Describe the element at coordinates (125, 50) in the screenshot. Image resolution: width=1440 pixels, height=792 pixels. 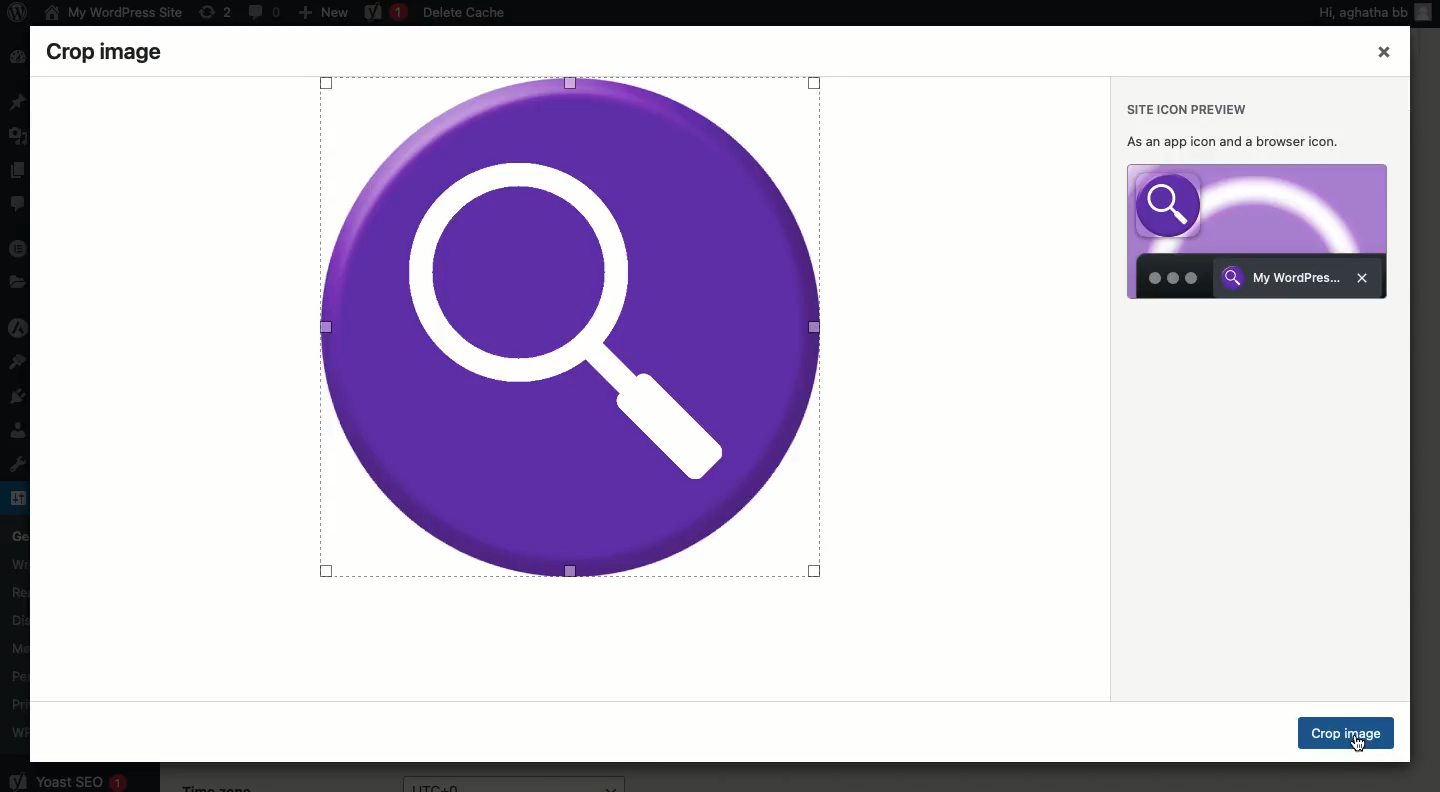
I see `Crop image` at that location.